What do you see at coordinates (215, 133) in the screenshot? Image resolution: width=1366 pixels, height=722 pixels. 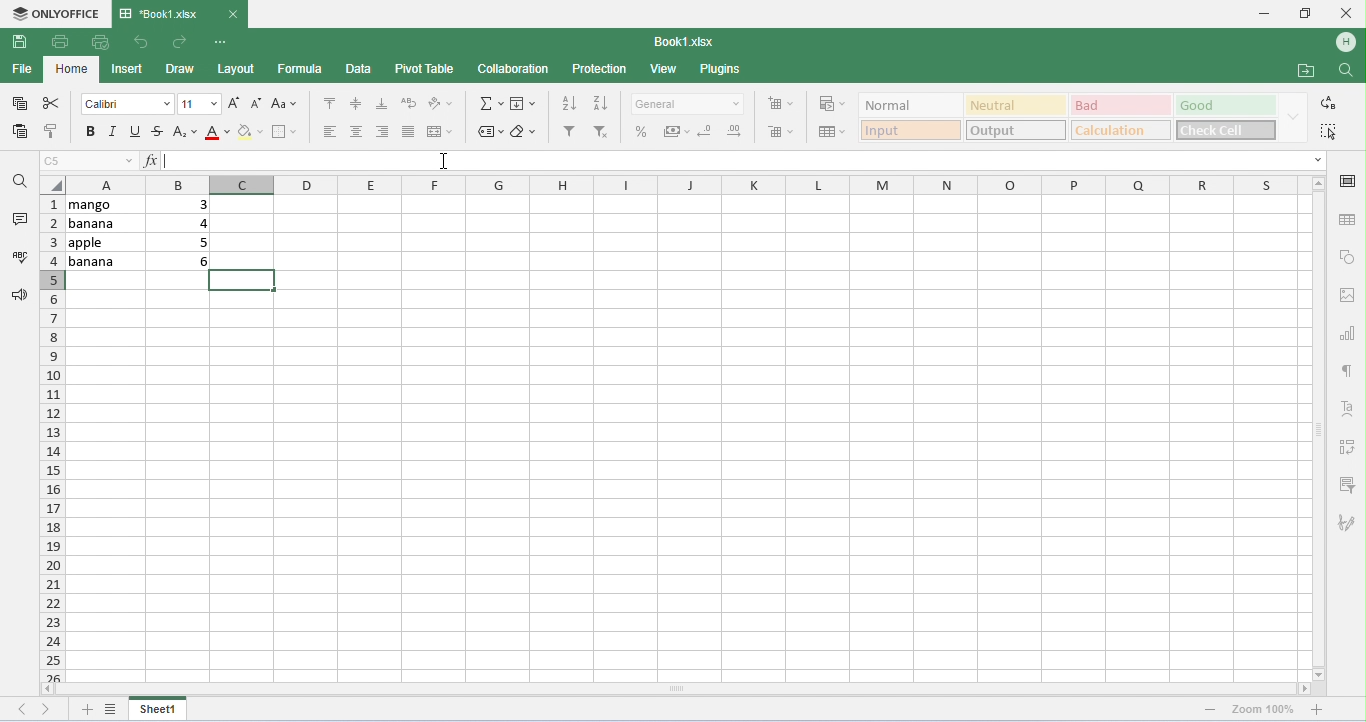 I see `font color` at bounding box center [215, 133].